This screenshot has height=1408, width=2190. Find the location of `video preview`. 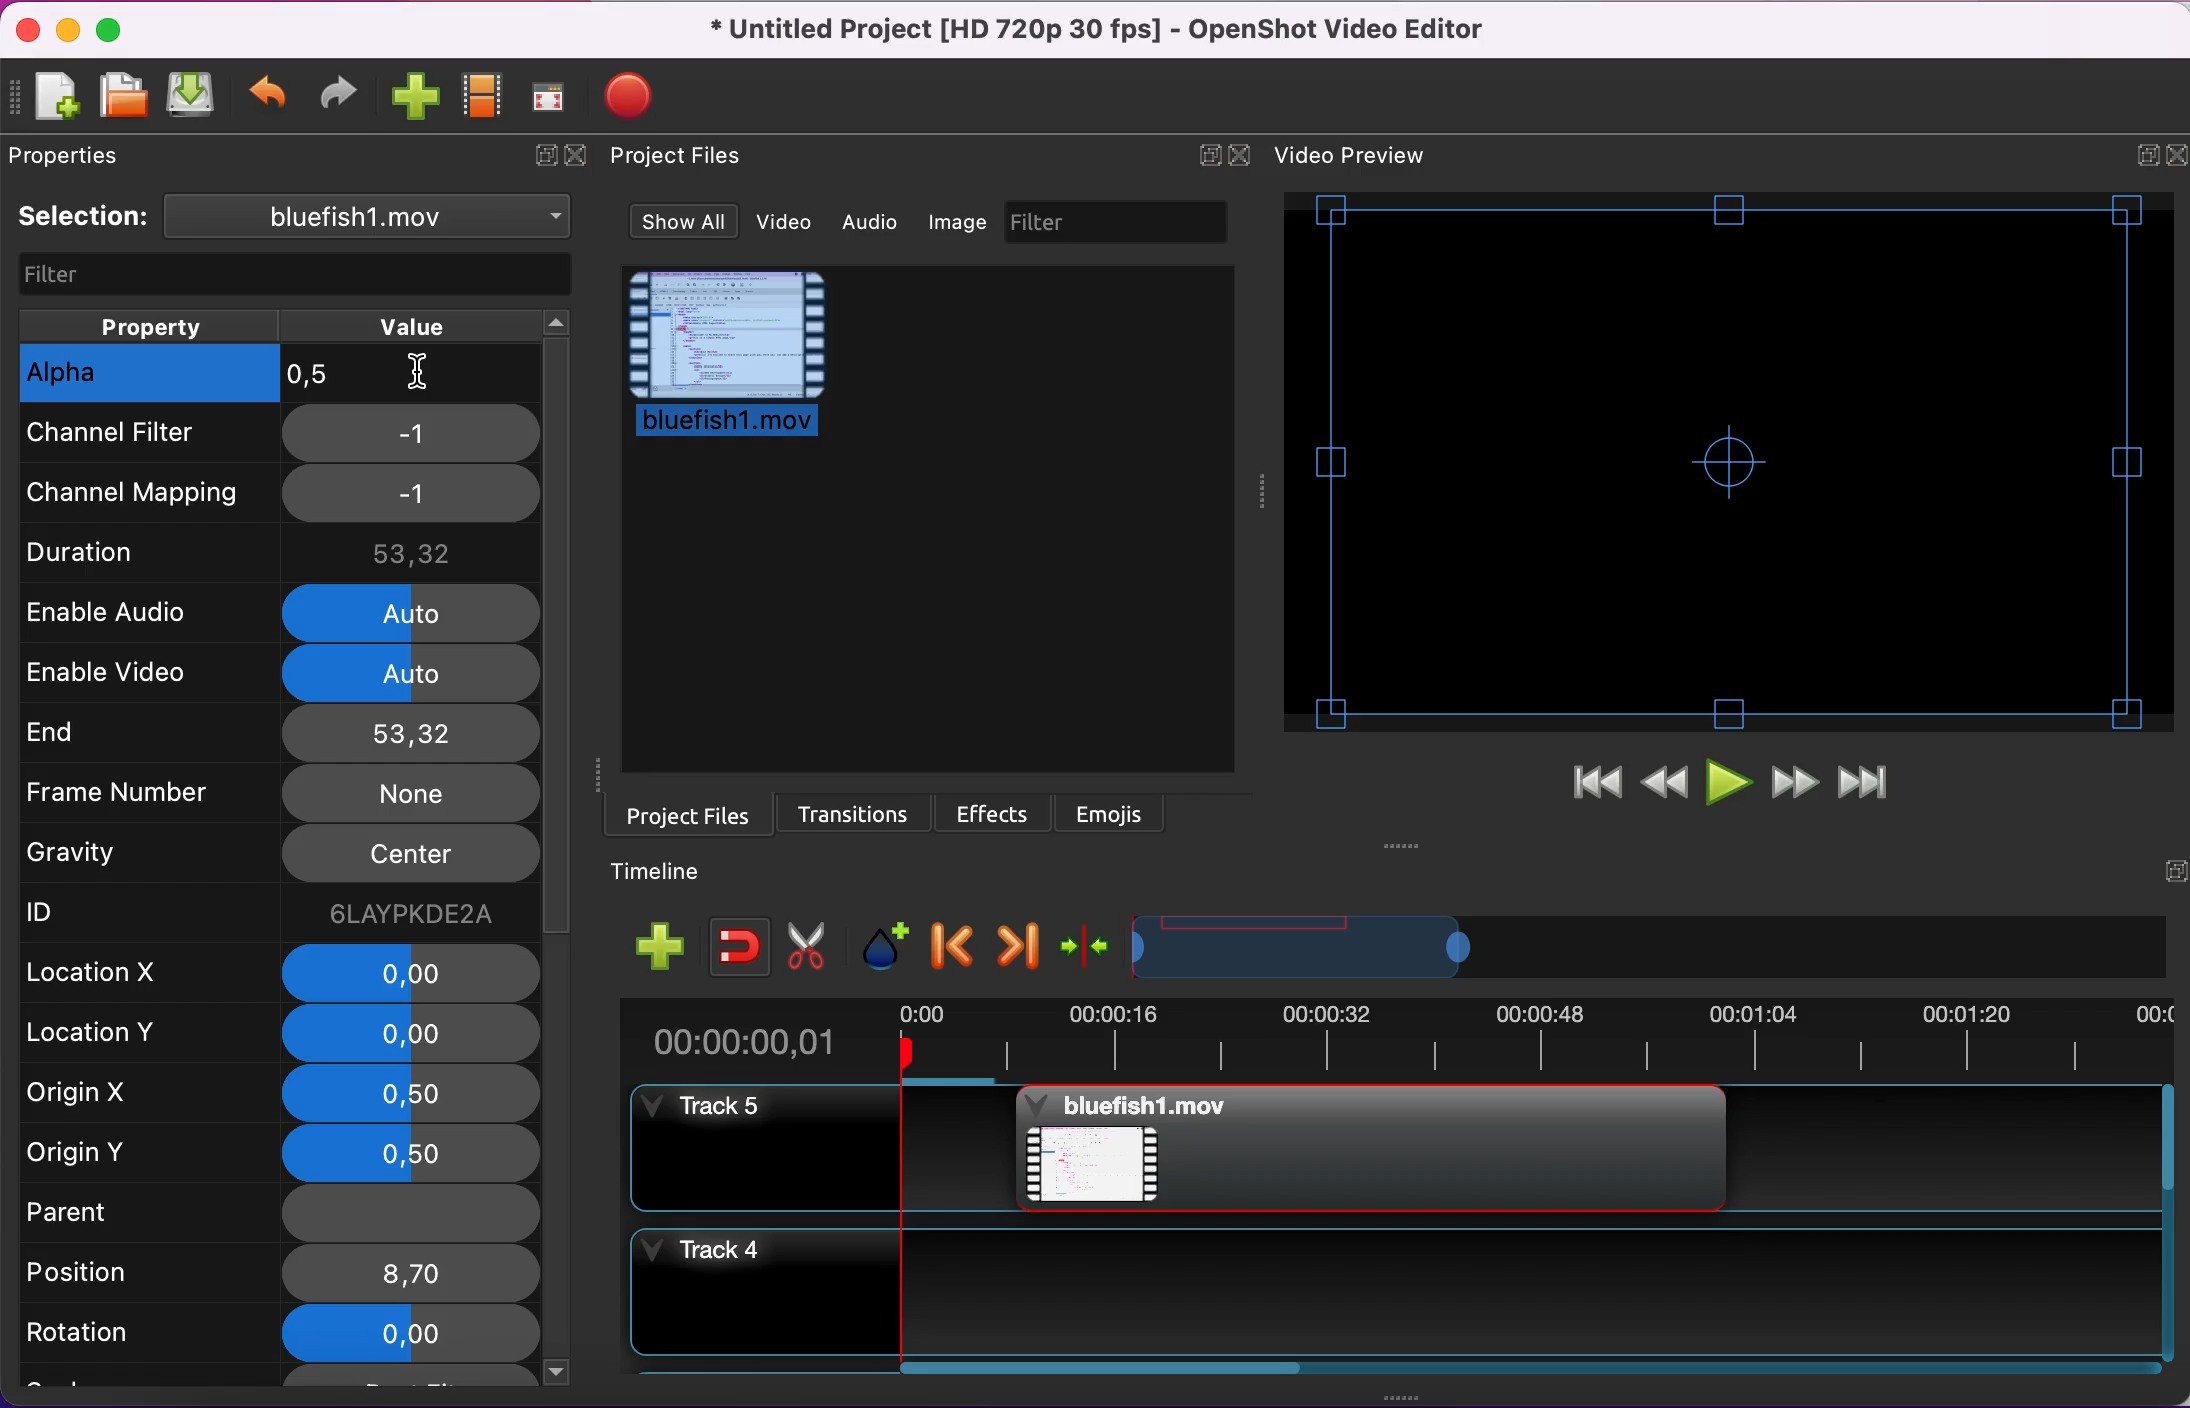

video preview is located at coordinates (1365, 157).